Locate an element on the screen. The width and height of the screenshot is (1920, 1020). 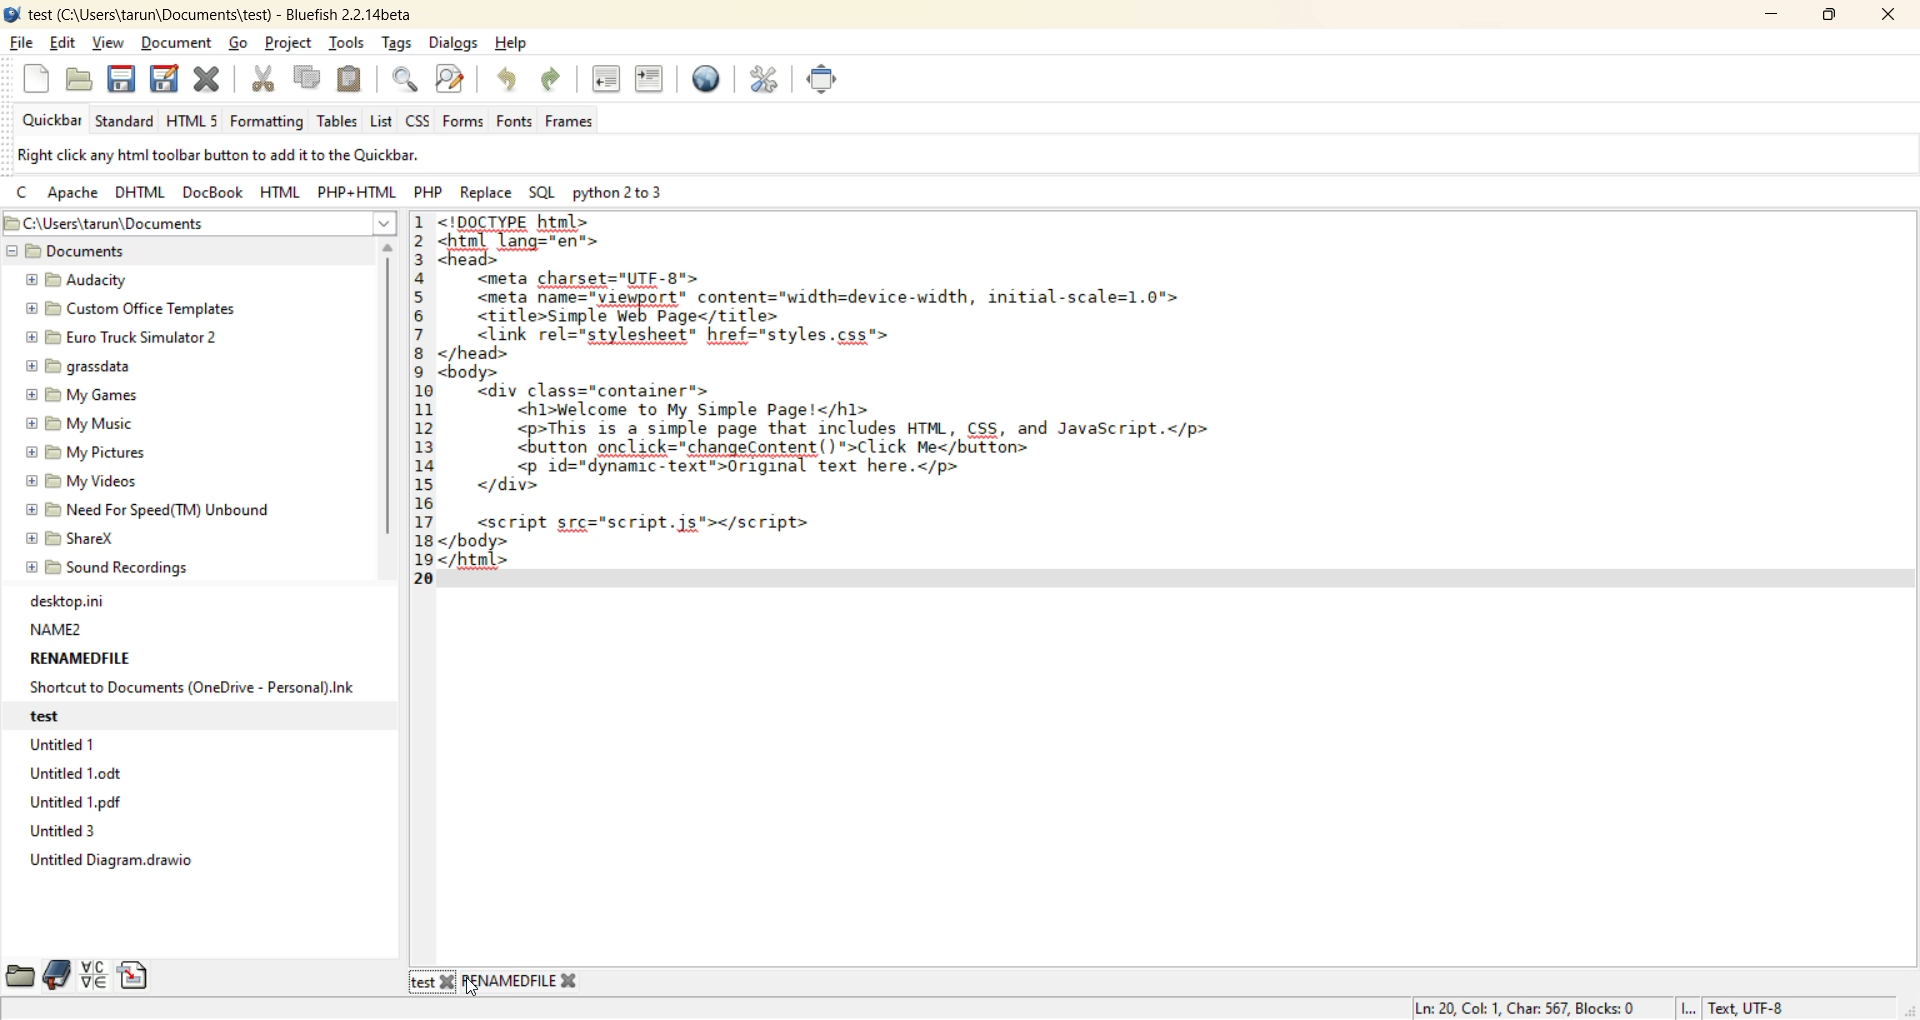
close file is located at coordinates (209, 80).